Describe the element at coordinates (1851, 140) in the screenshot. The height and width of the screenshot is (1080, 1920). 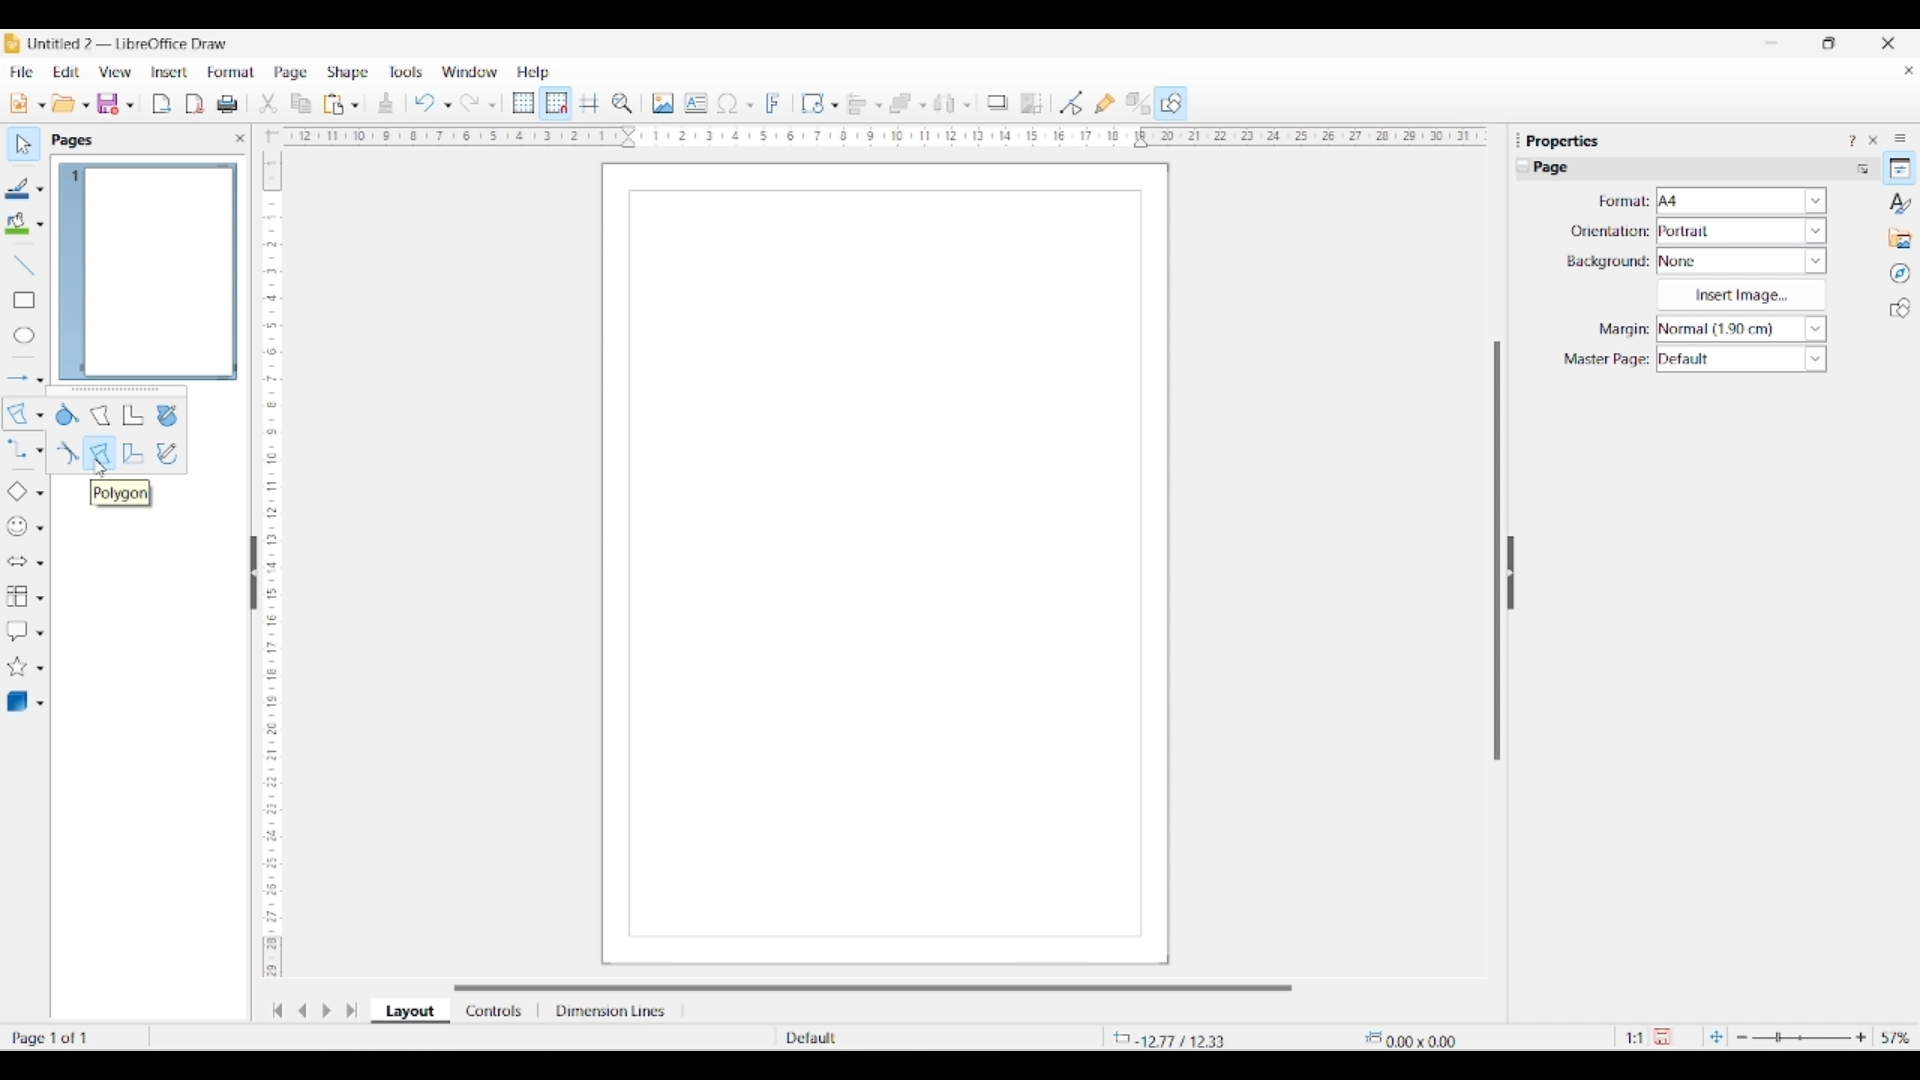
I see `Help about this sidebar` at that location.